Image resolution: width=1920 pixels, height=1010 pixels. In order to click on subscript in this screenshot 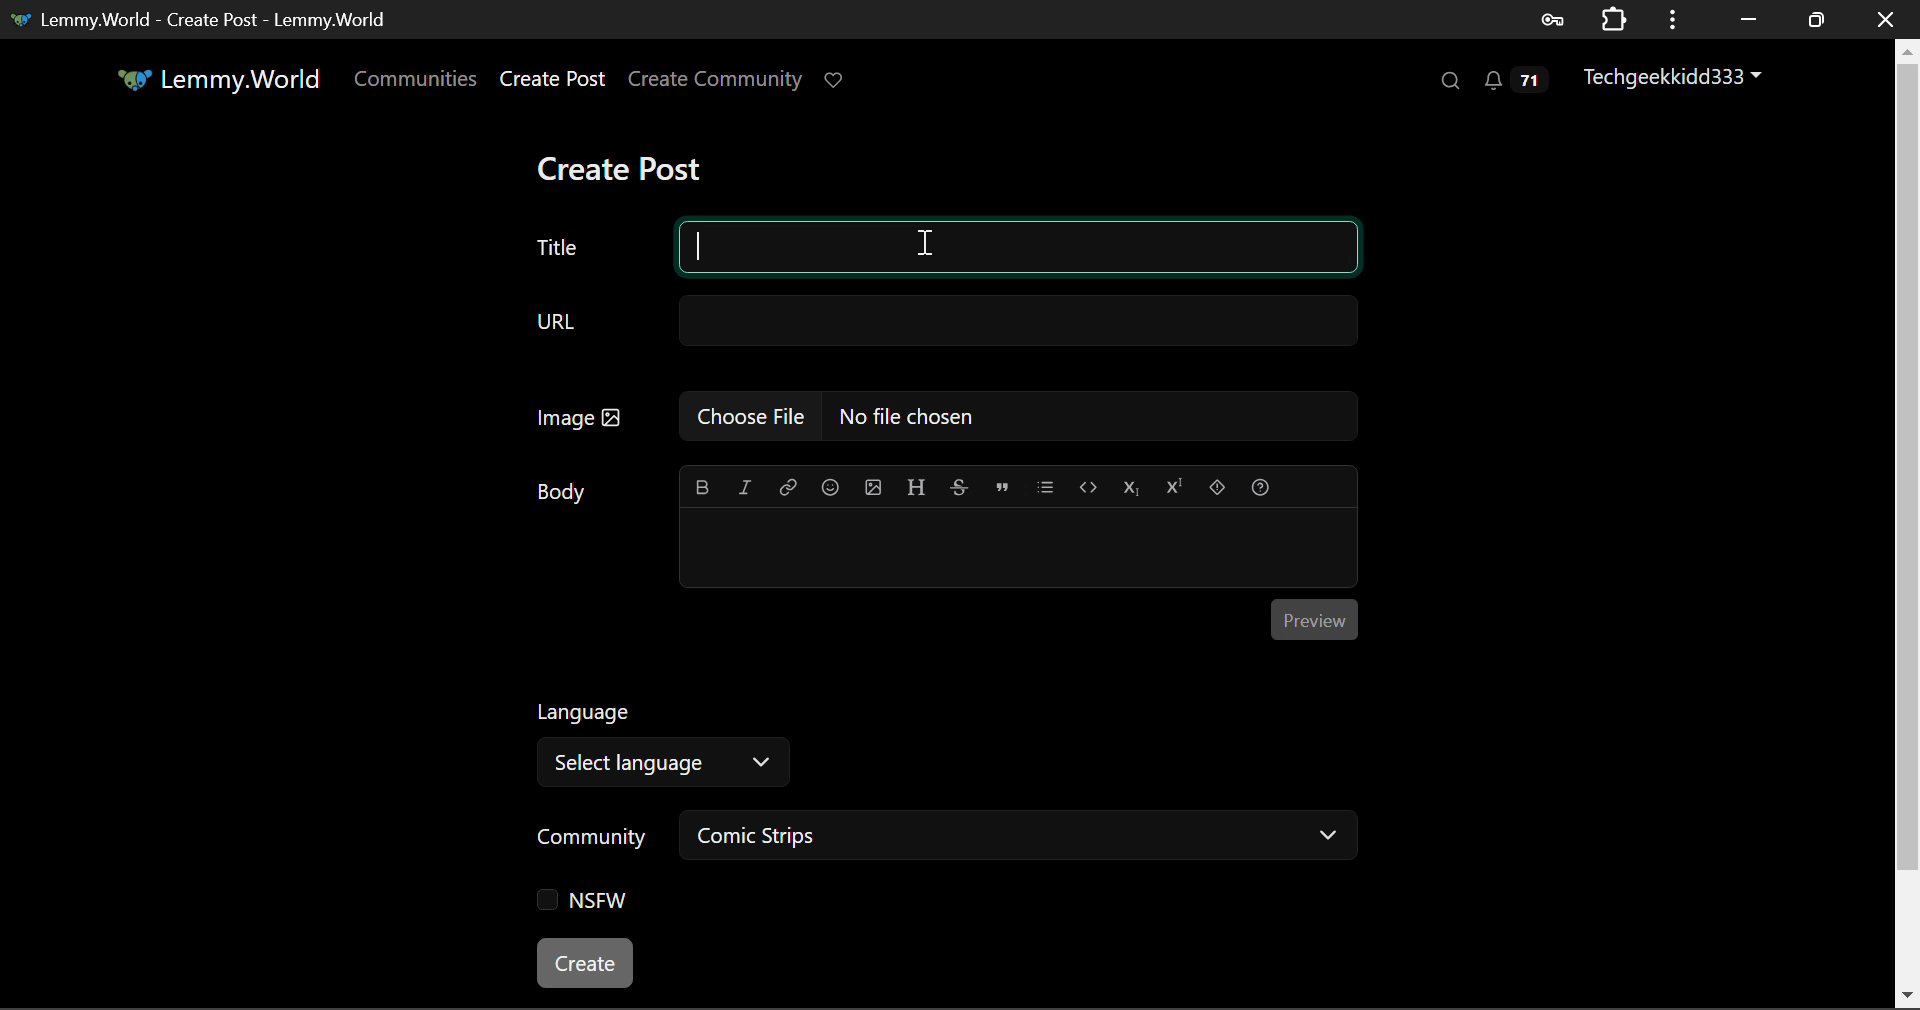, I will do `click(1132, 486)`.